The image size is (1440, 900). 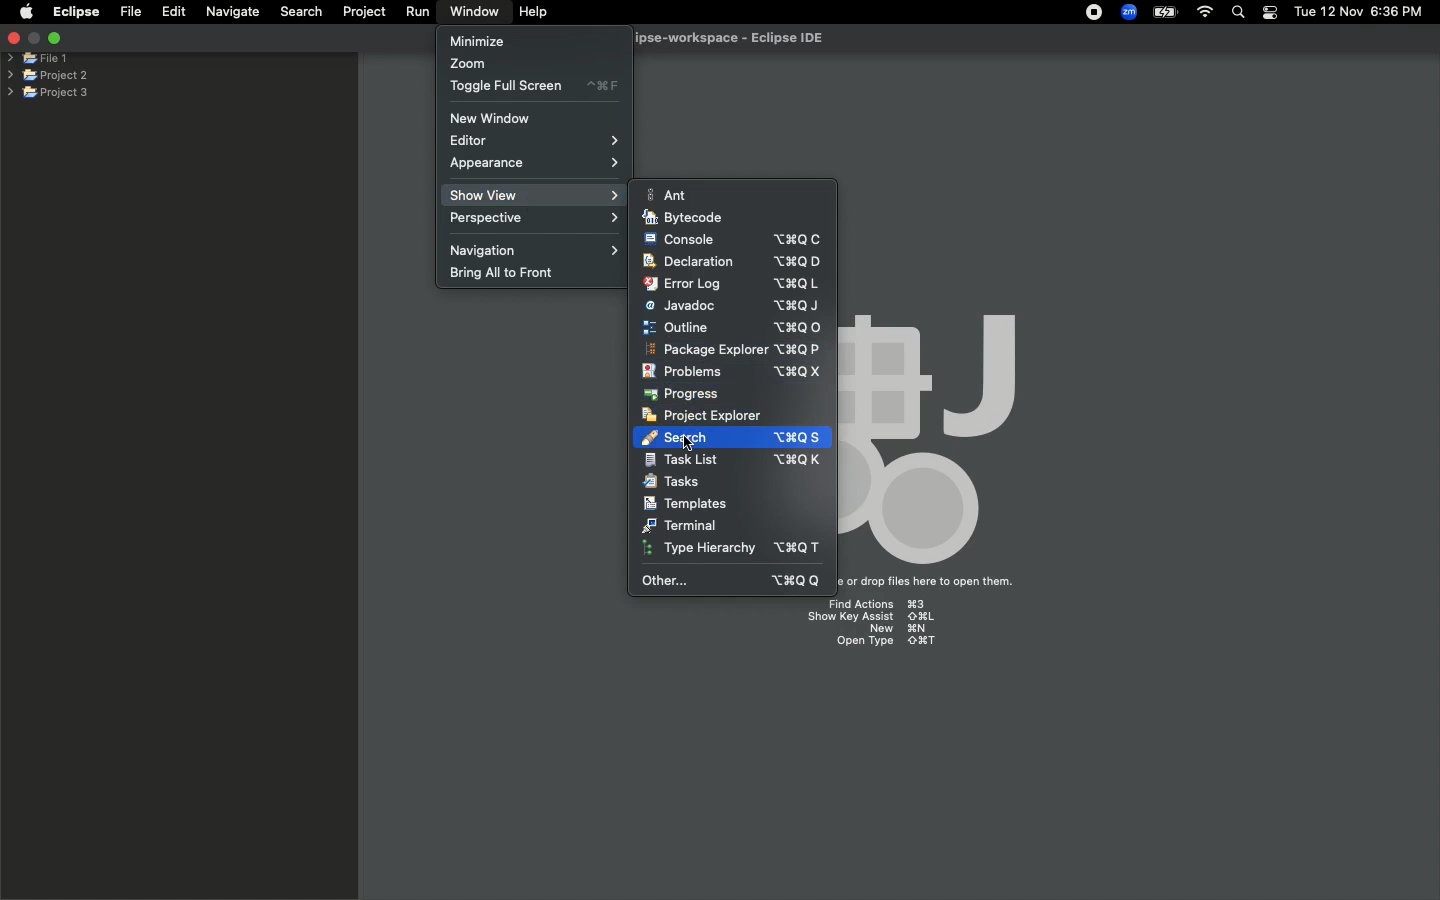 I want to click on Console, so click(x=733, y=239).